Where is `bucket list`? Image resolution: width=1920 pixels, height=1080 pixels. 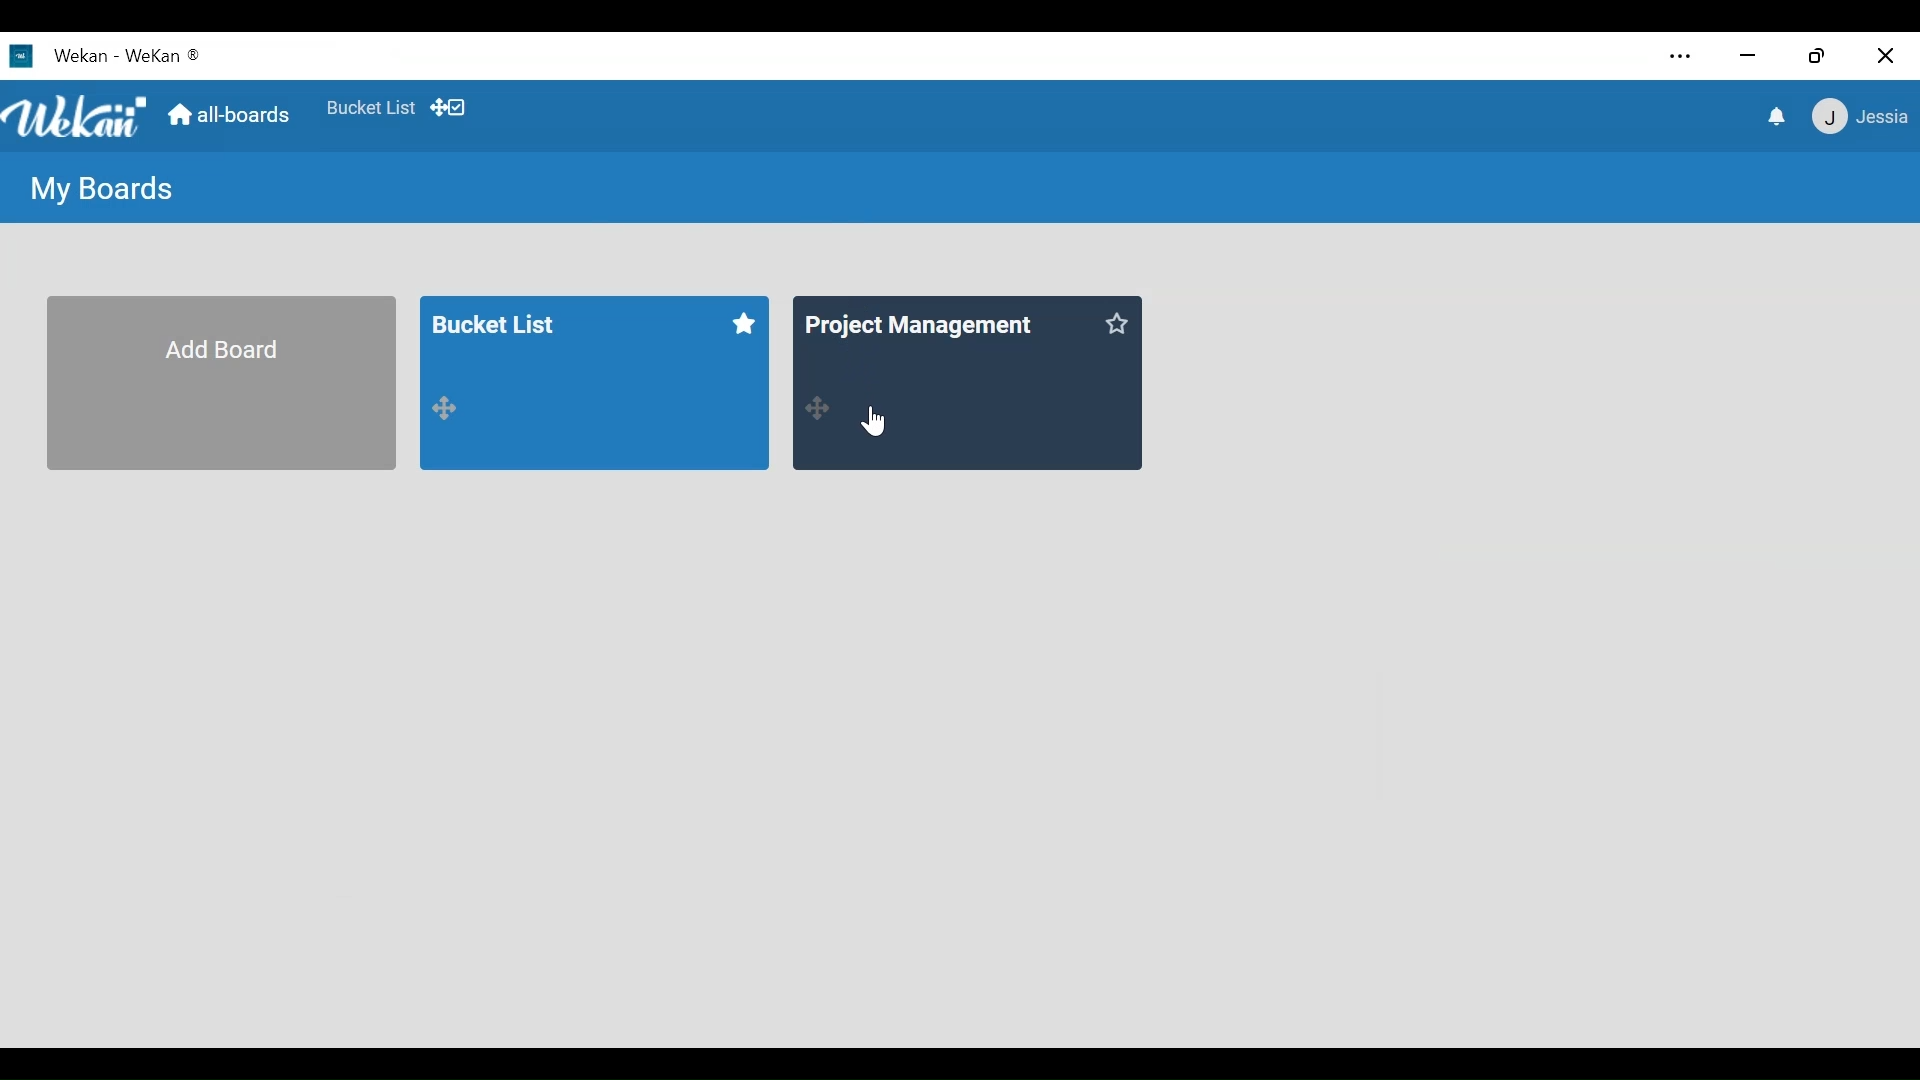 bucket list is located at coordinates (596, 383).